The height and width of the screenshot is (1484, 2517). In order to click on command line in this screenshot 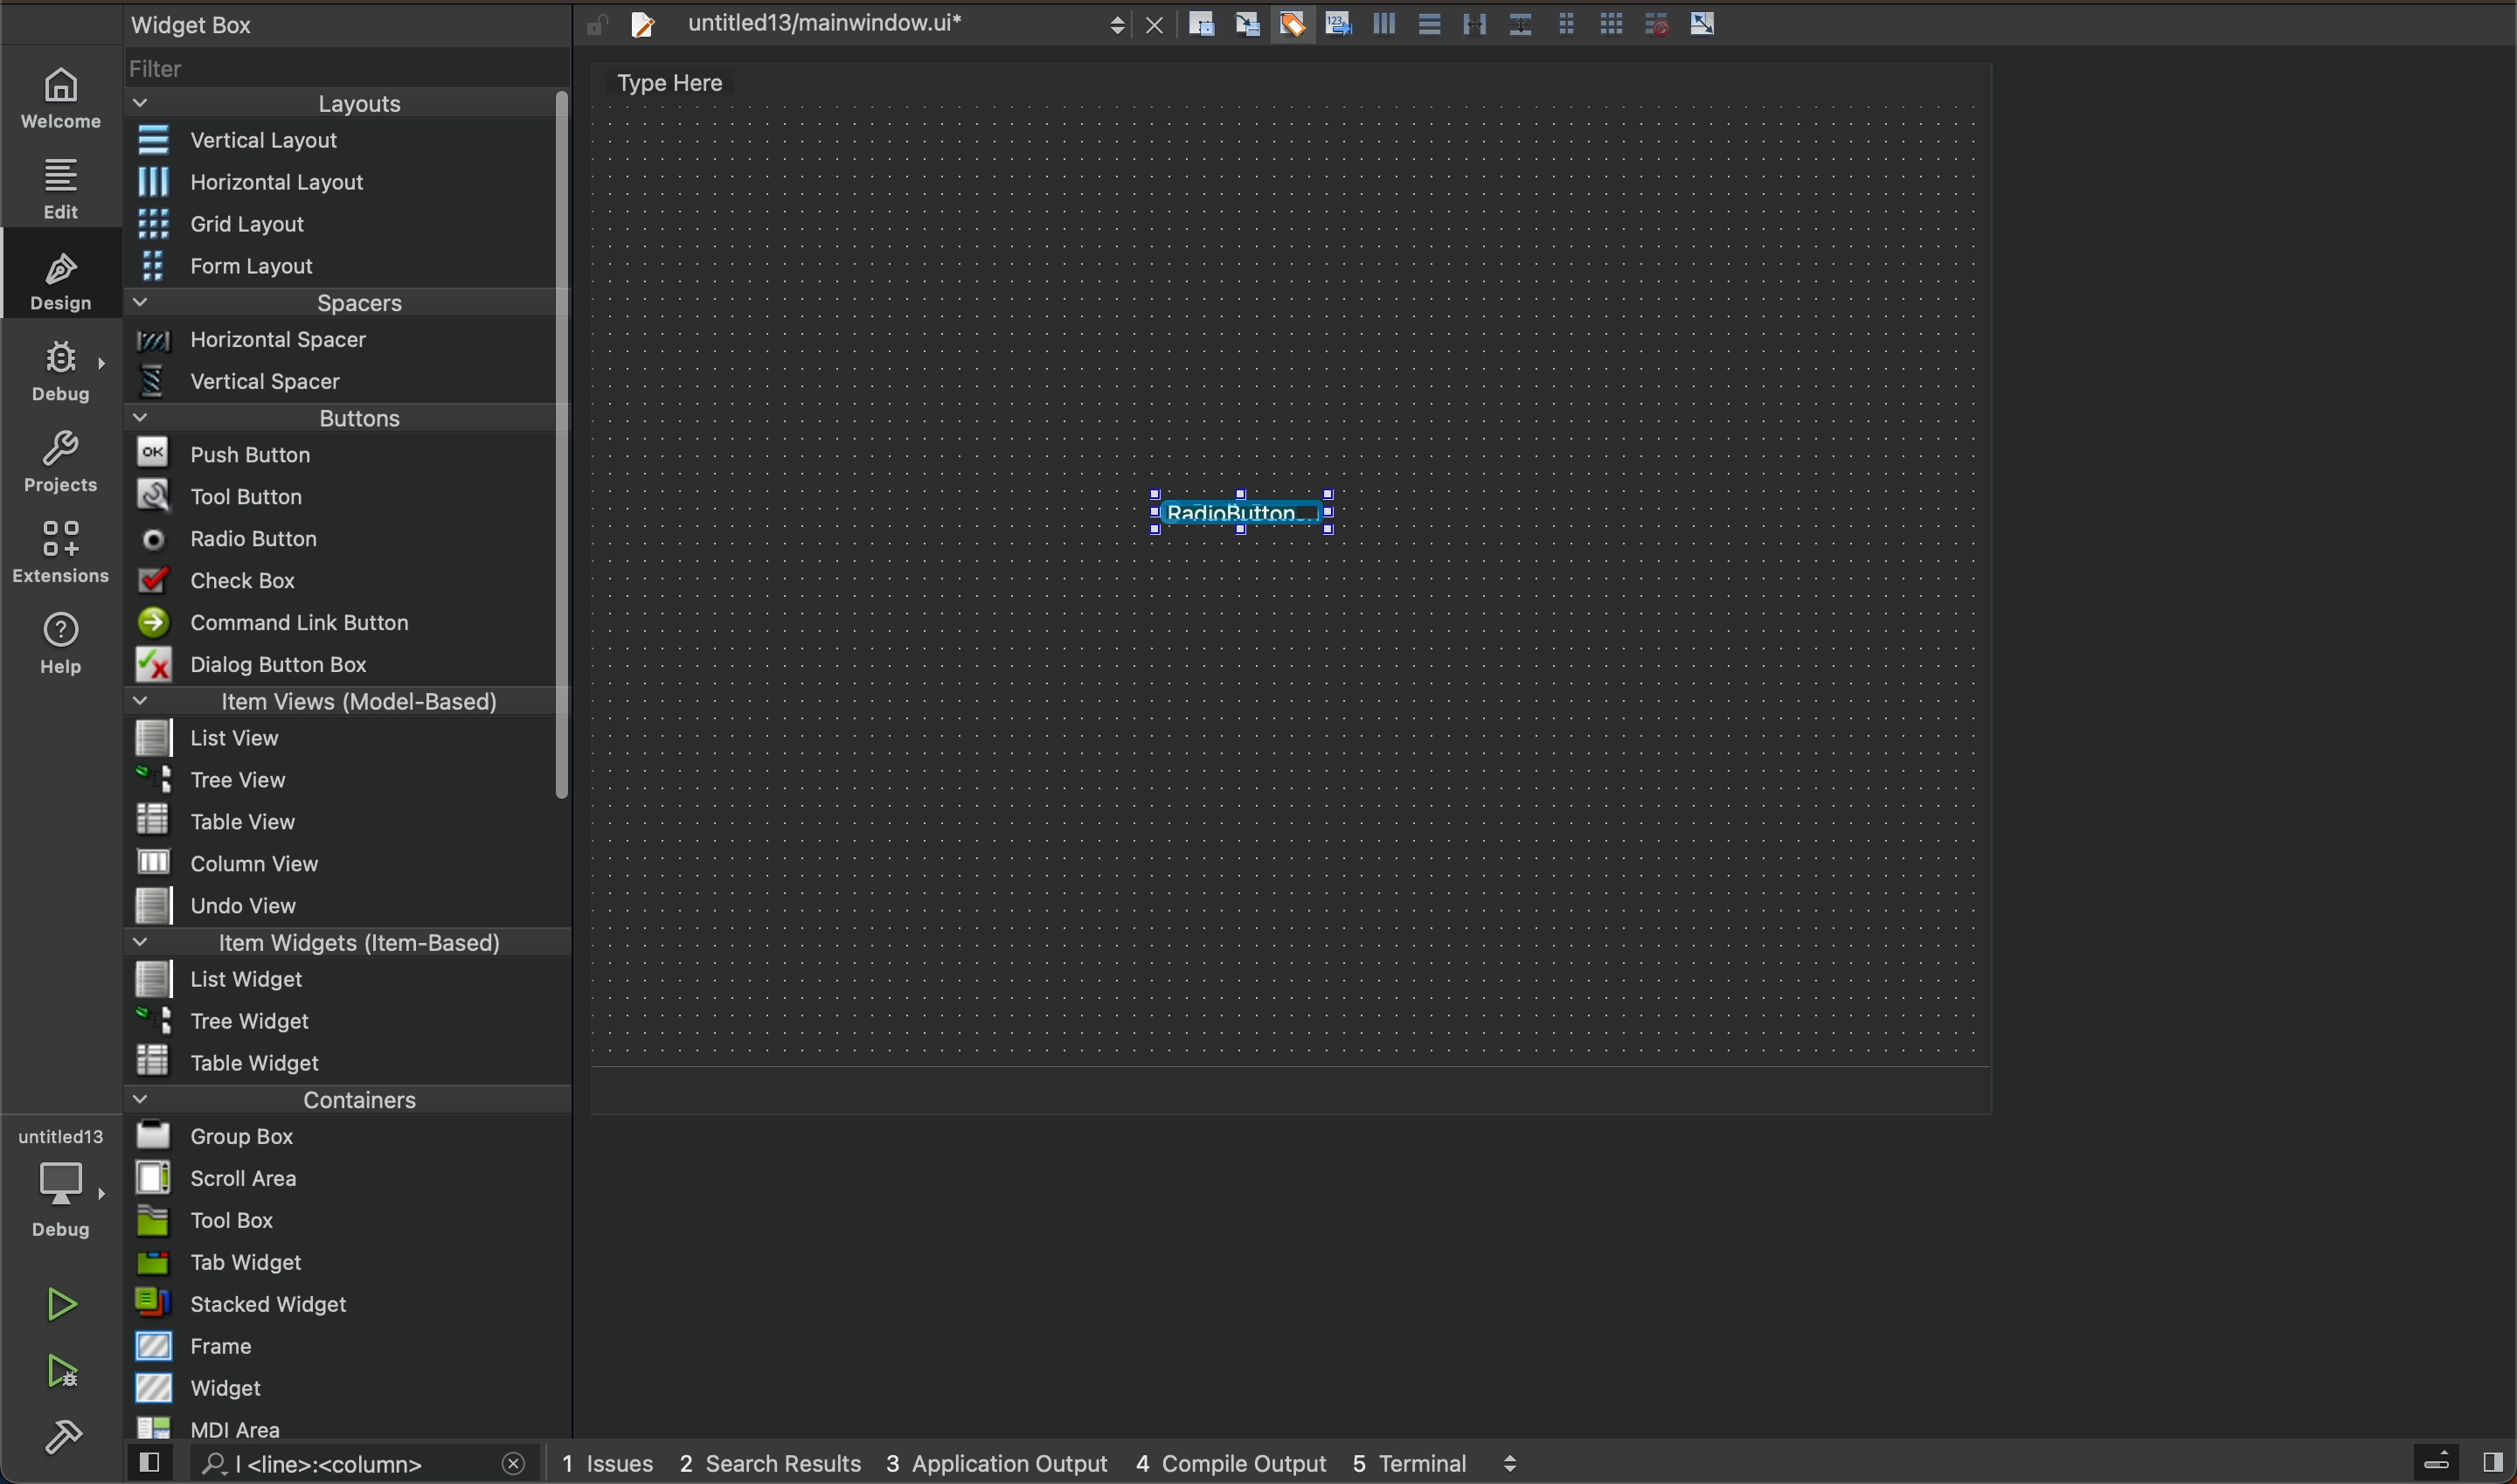, I will do `click(340, 624)`.